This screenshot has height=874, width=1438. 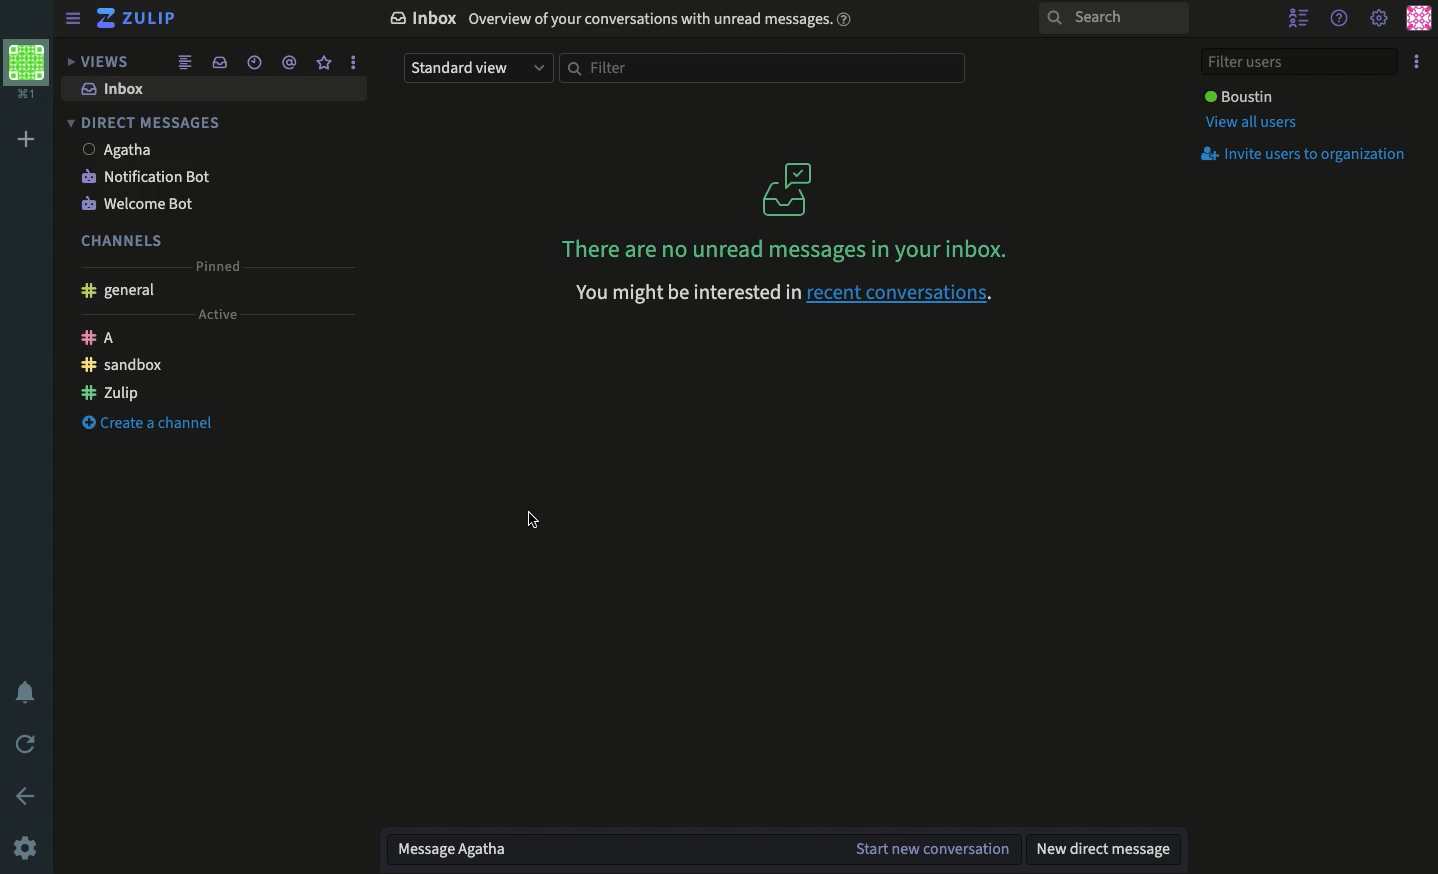 I want to click on View profile, so click(x=26, y=69).